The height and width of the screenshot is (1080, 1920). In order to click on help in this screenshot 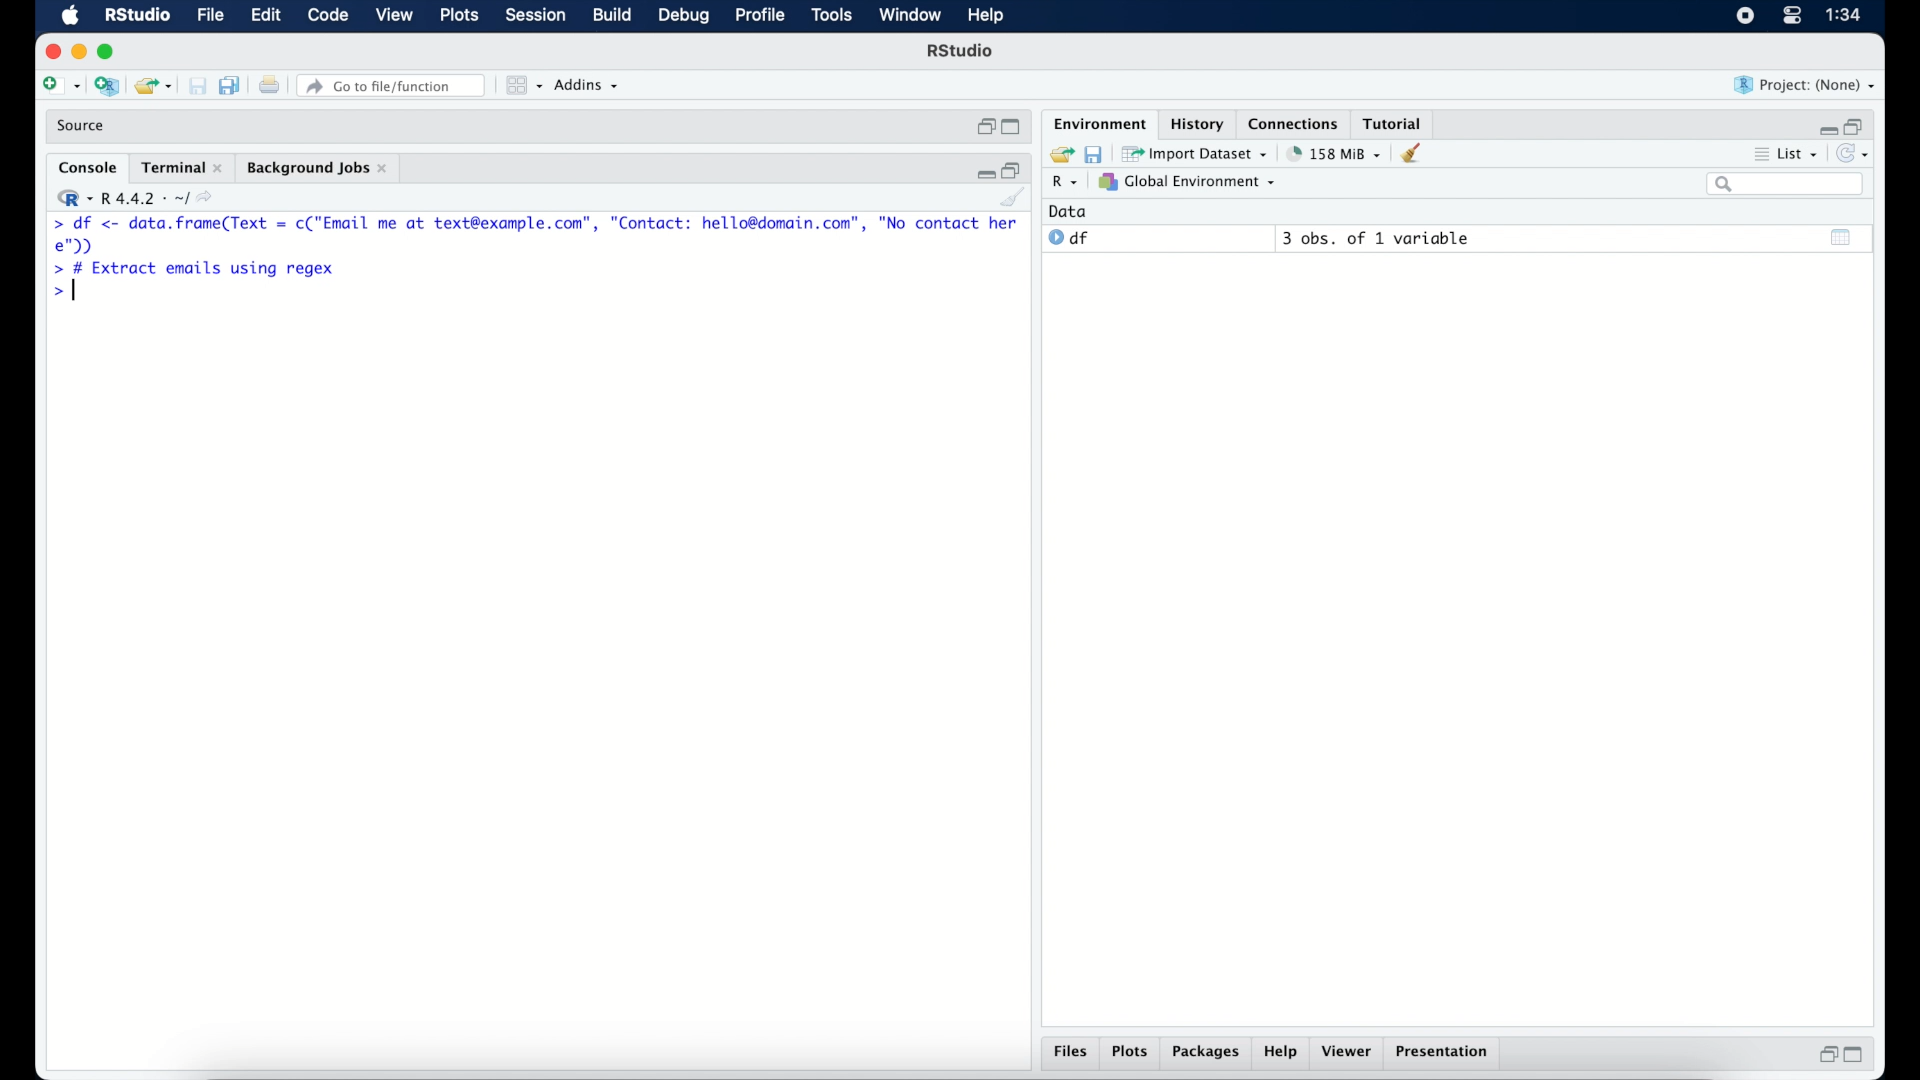, I will do `click(986, 16)`.